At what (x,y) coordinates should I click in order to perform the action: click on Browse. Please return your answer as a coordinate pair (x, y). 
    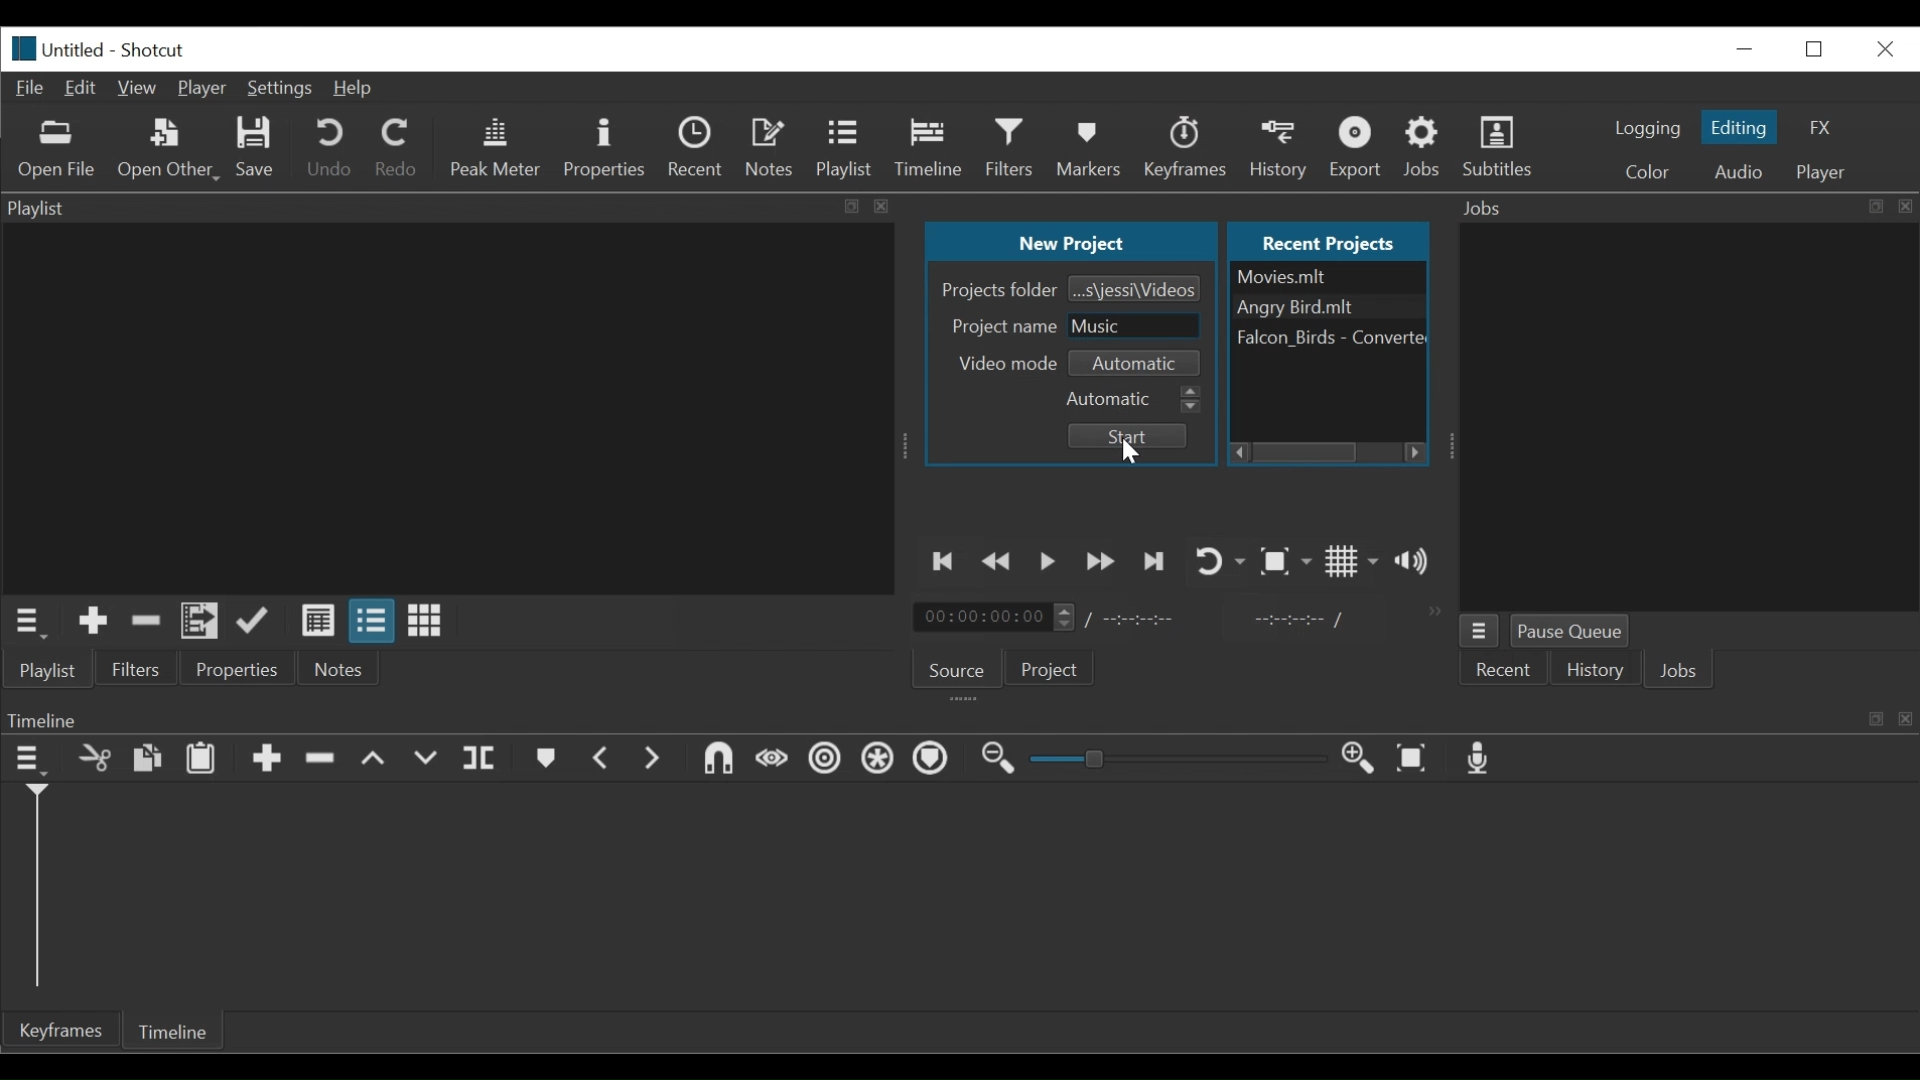
    Looking at the image, I should click on (1136, 289).